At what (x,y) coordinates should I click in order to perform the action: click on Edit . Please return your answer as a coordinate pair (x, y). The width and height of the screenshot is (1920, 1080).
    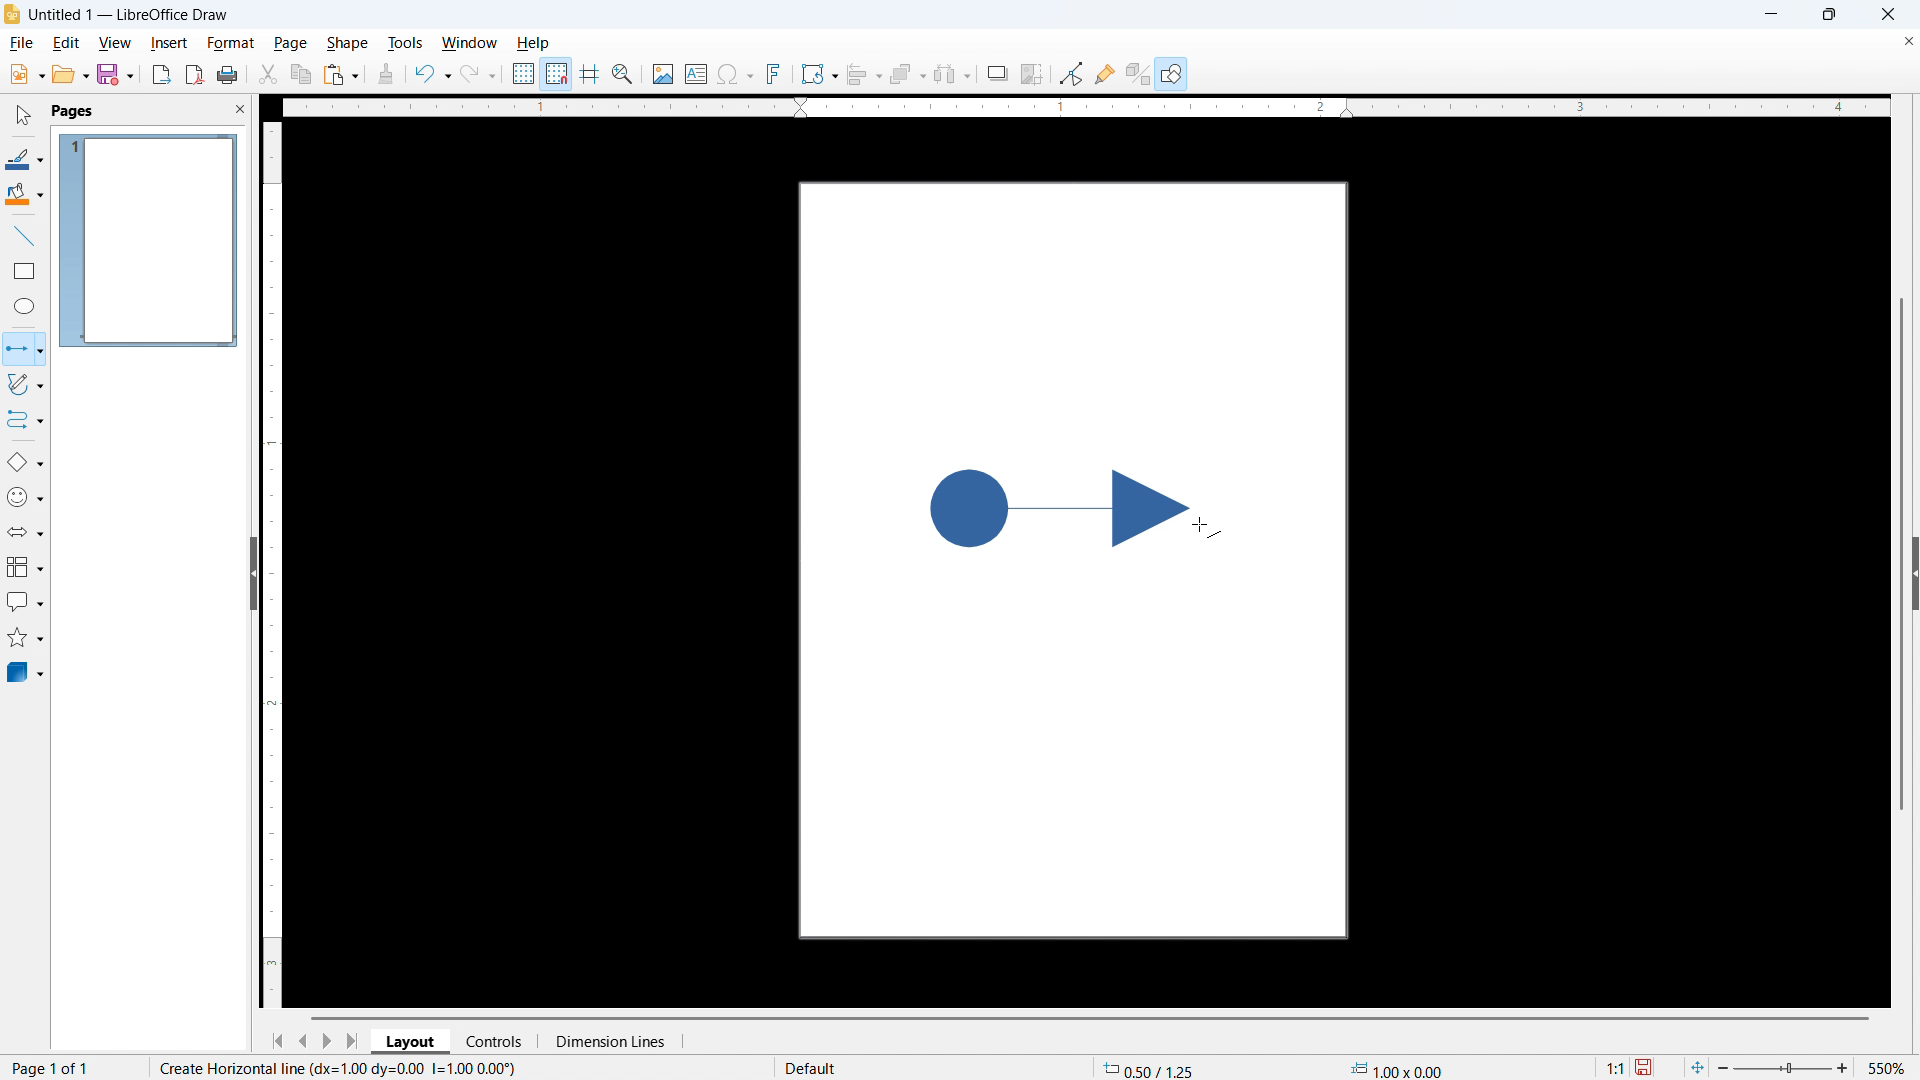
    Looking at the image, I should click on (68, 43).